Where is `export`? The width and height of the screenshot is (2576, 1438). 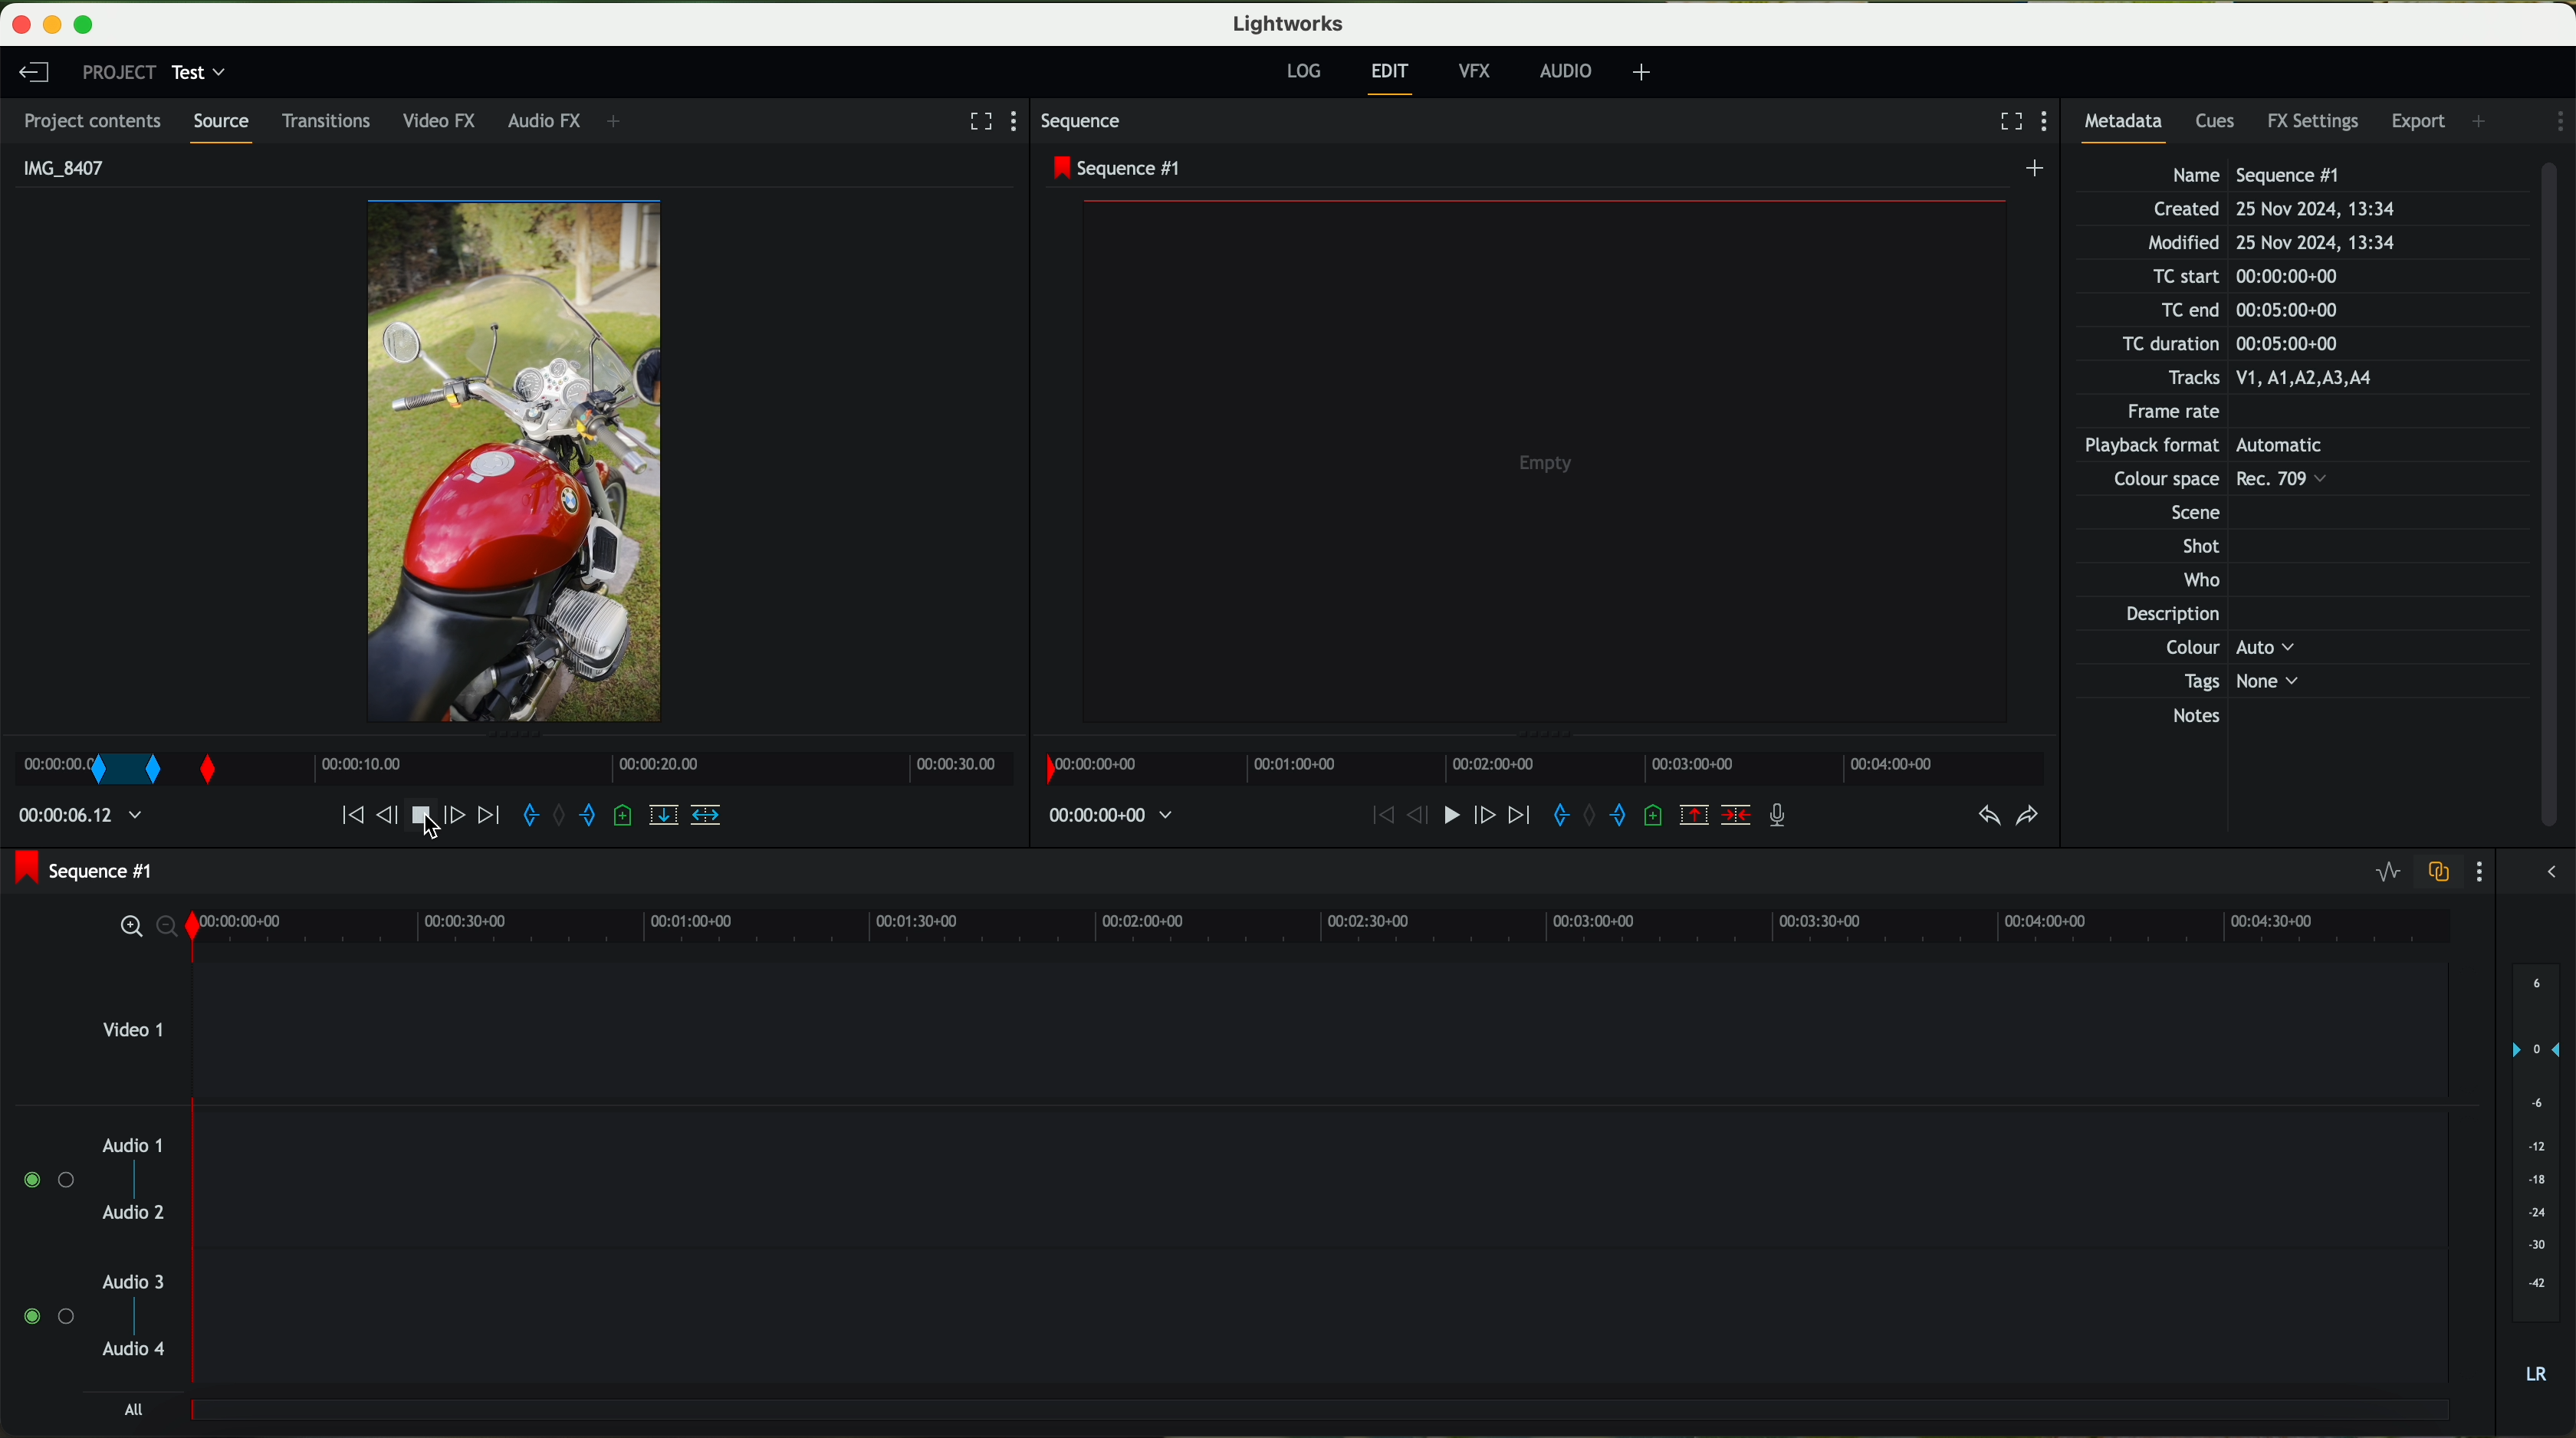 export is located at coordinates (2420, 119).